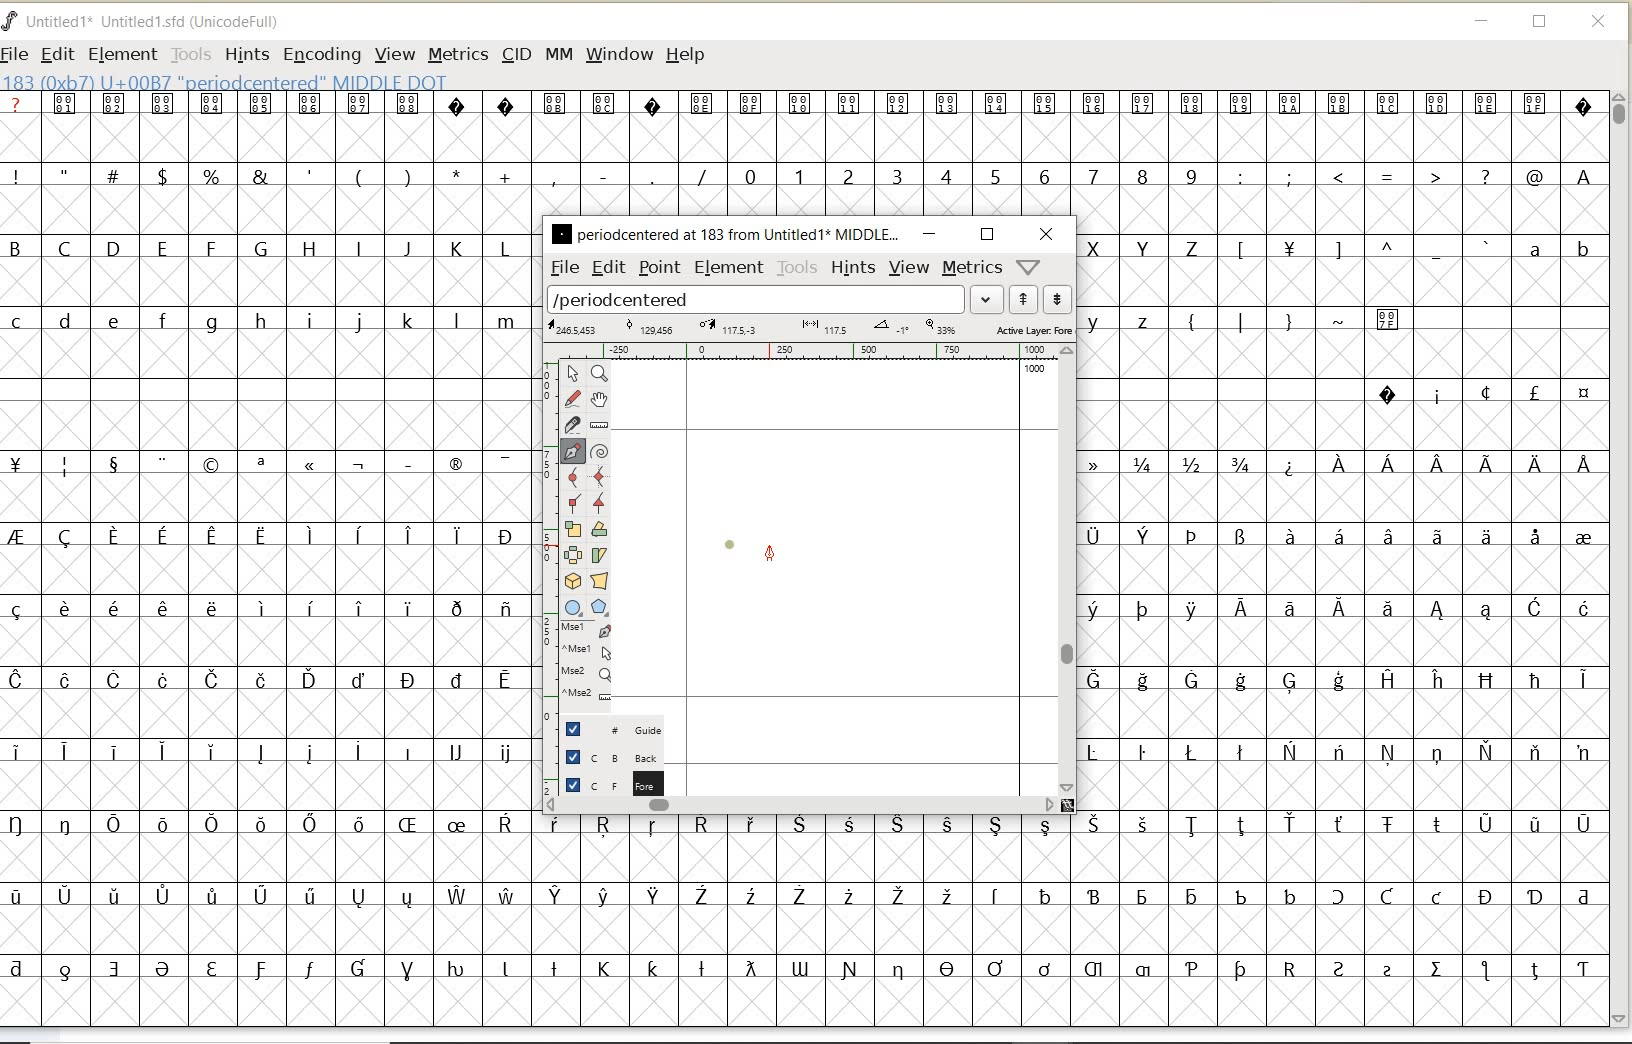  I want to click on rectangle or ellipse, so click(573, 607).